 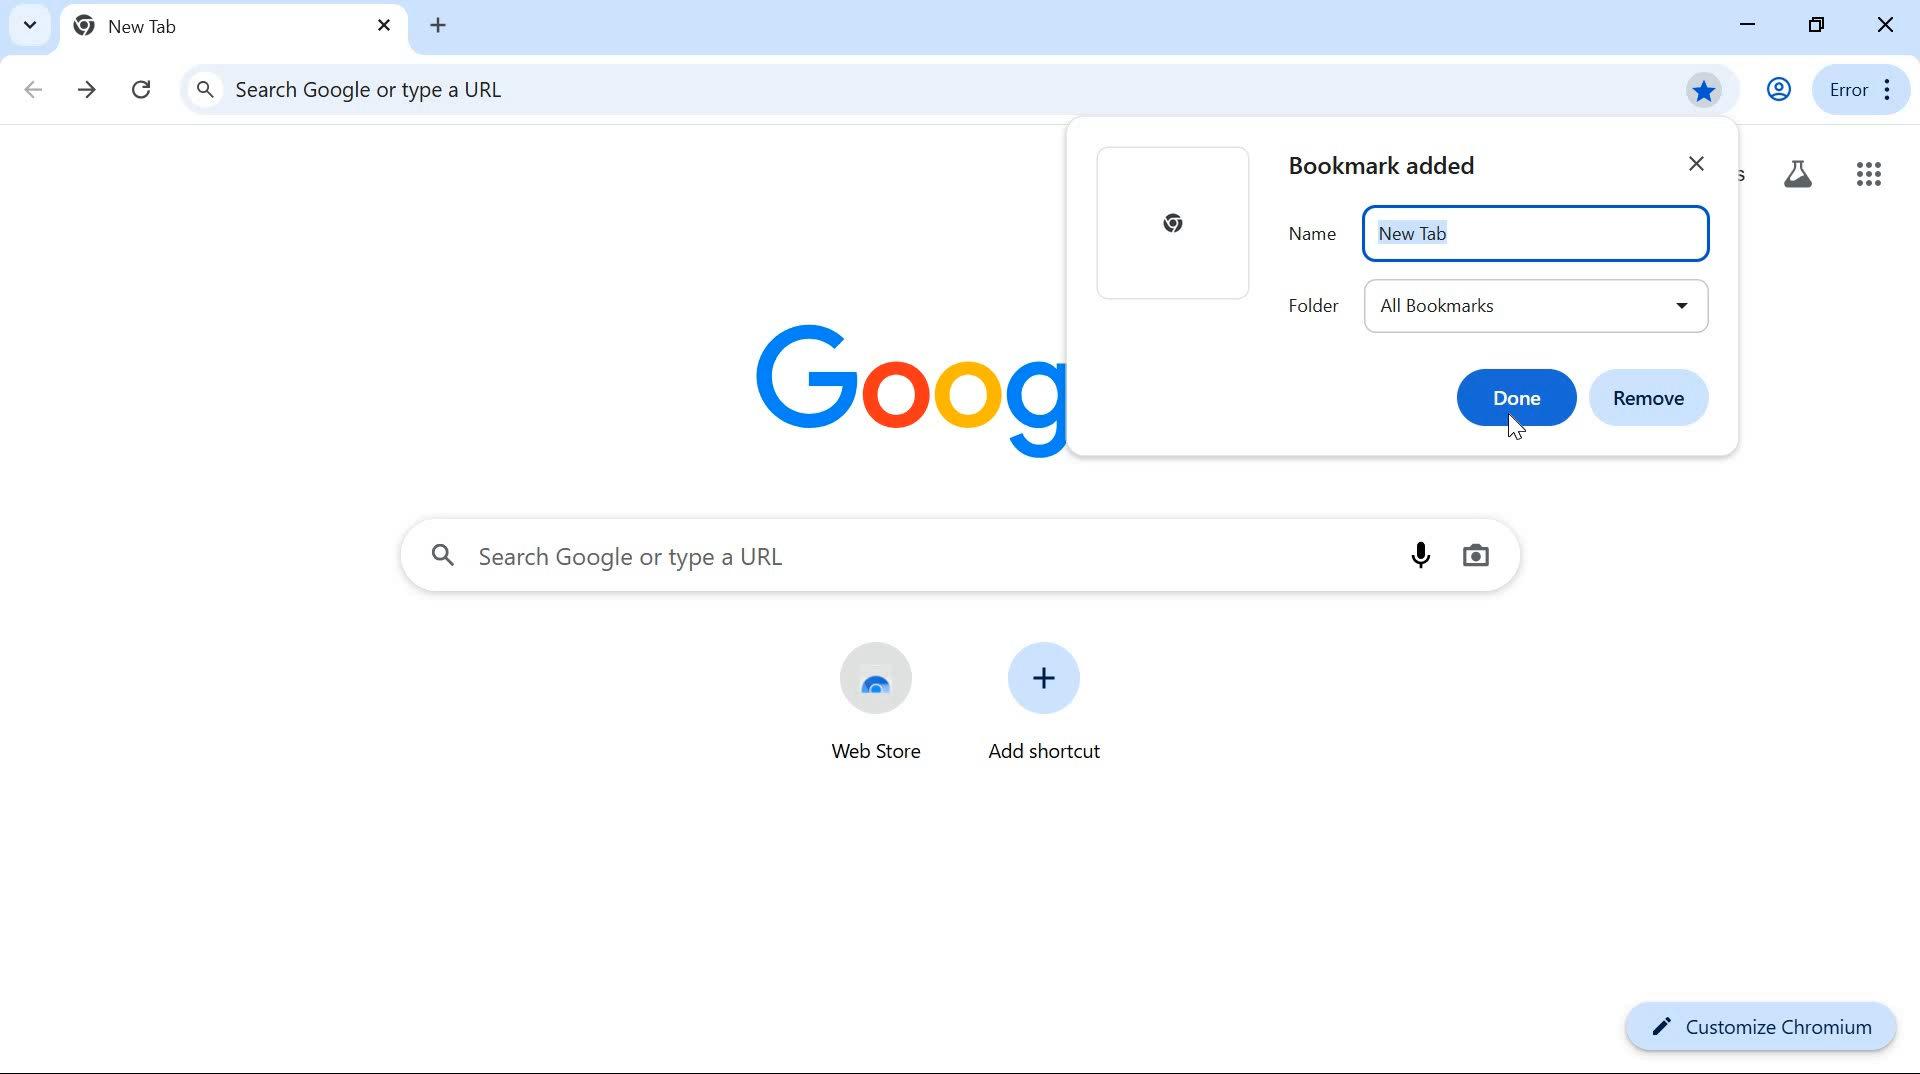 I want to click on minimize, so click(x=1746, y=25).